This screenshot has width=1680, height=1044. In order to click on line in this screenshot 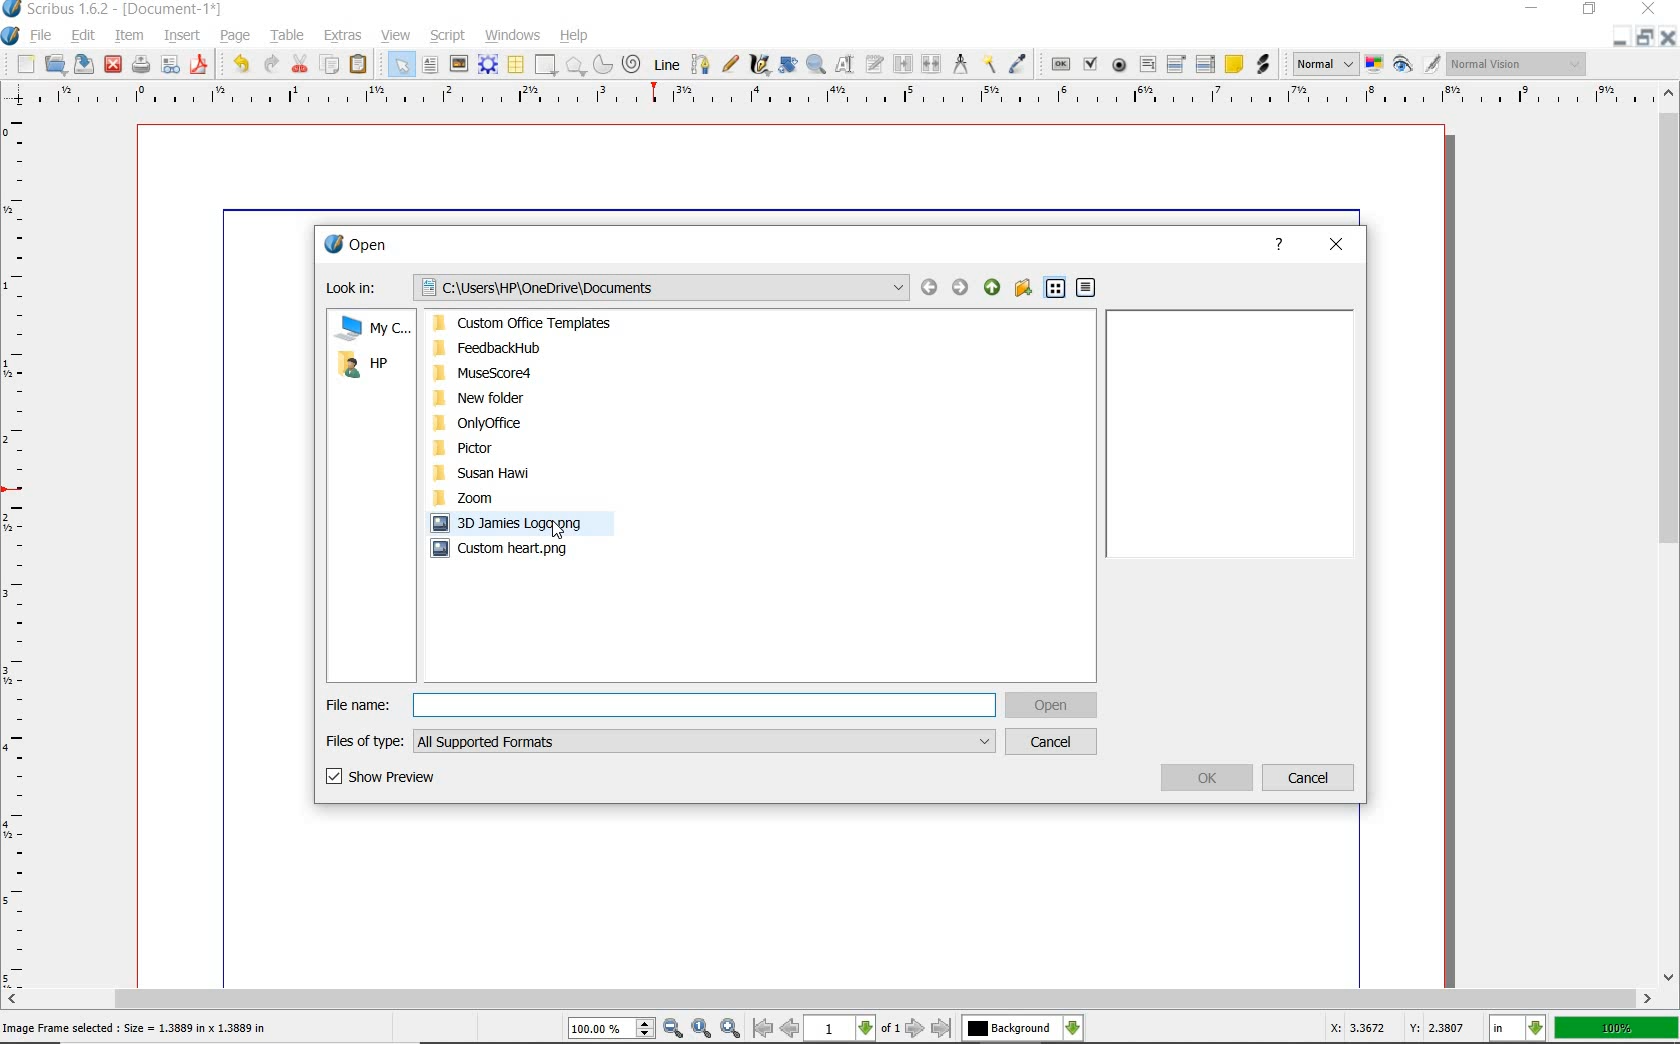, I will do `click(667, 63)`.